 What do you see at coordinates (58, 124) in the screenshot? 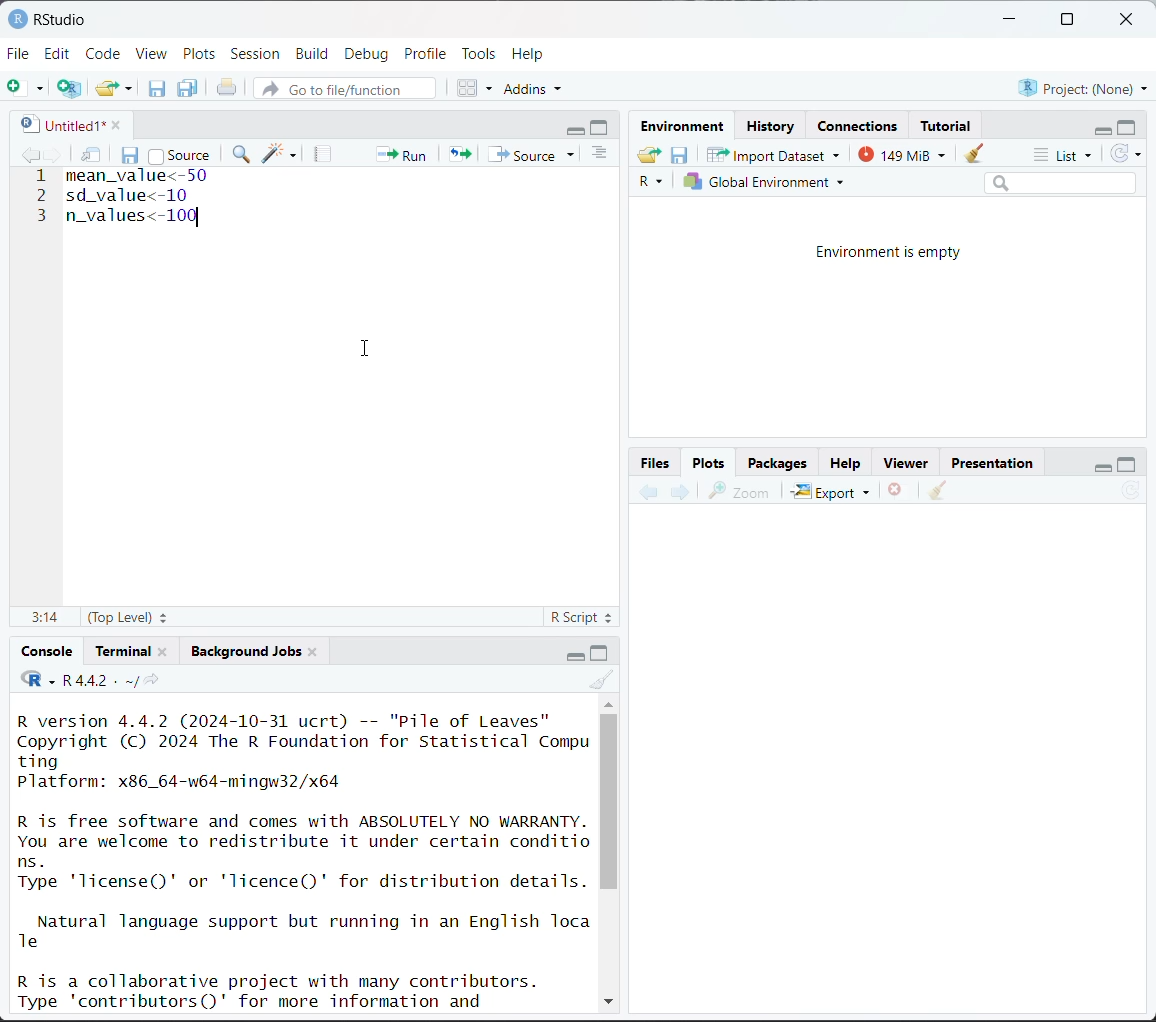
I see `untitled1` at bounding box center [58, 124].